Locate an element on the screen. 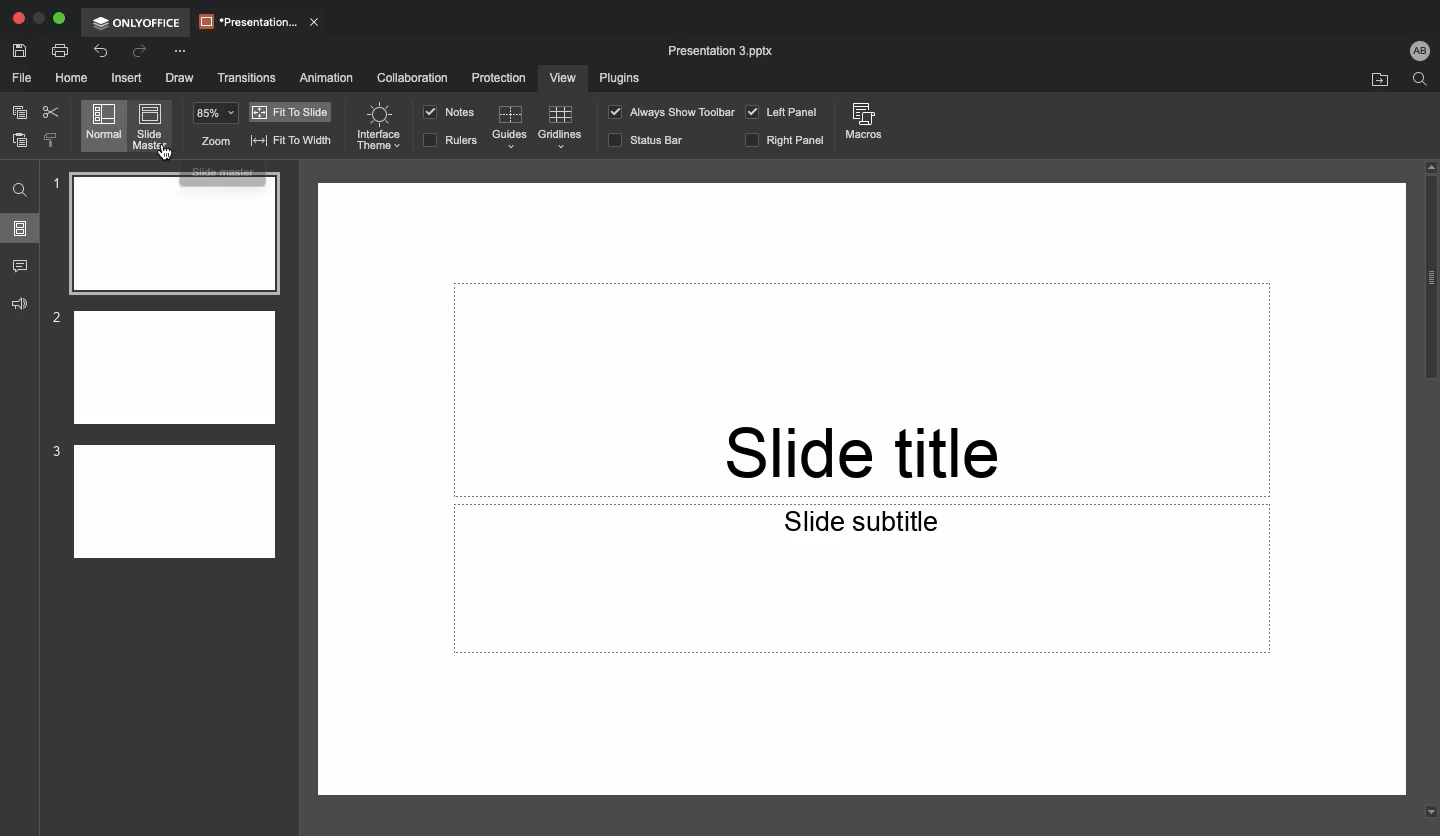  Presentation 3 pptx. is located at coordinates (735, 50).